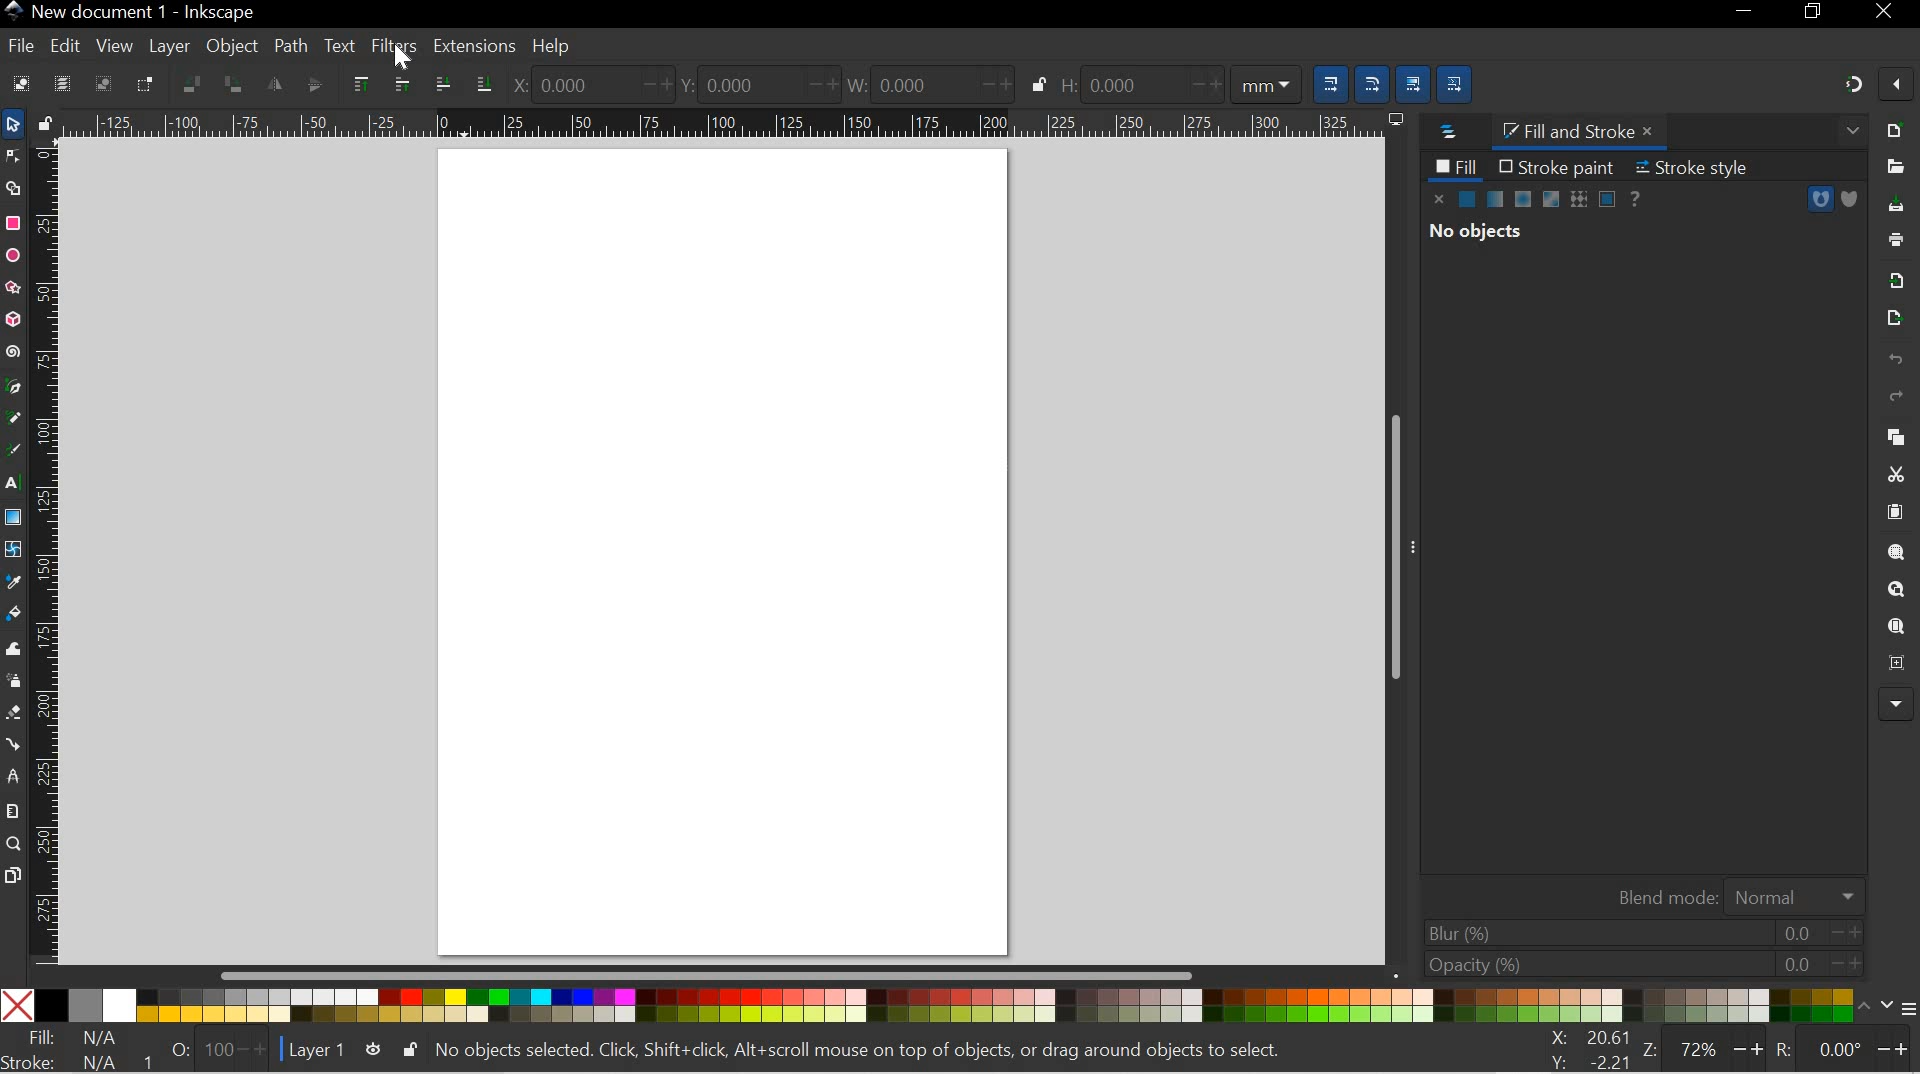  Describe the element at coordinates (1399, 549) in the screenshot. I see `SCROLLBAR` at that location.